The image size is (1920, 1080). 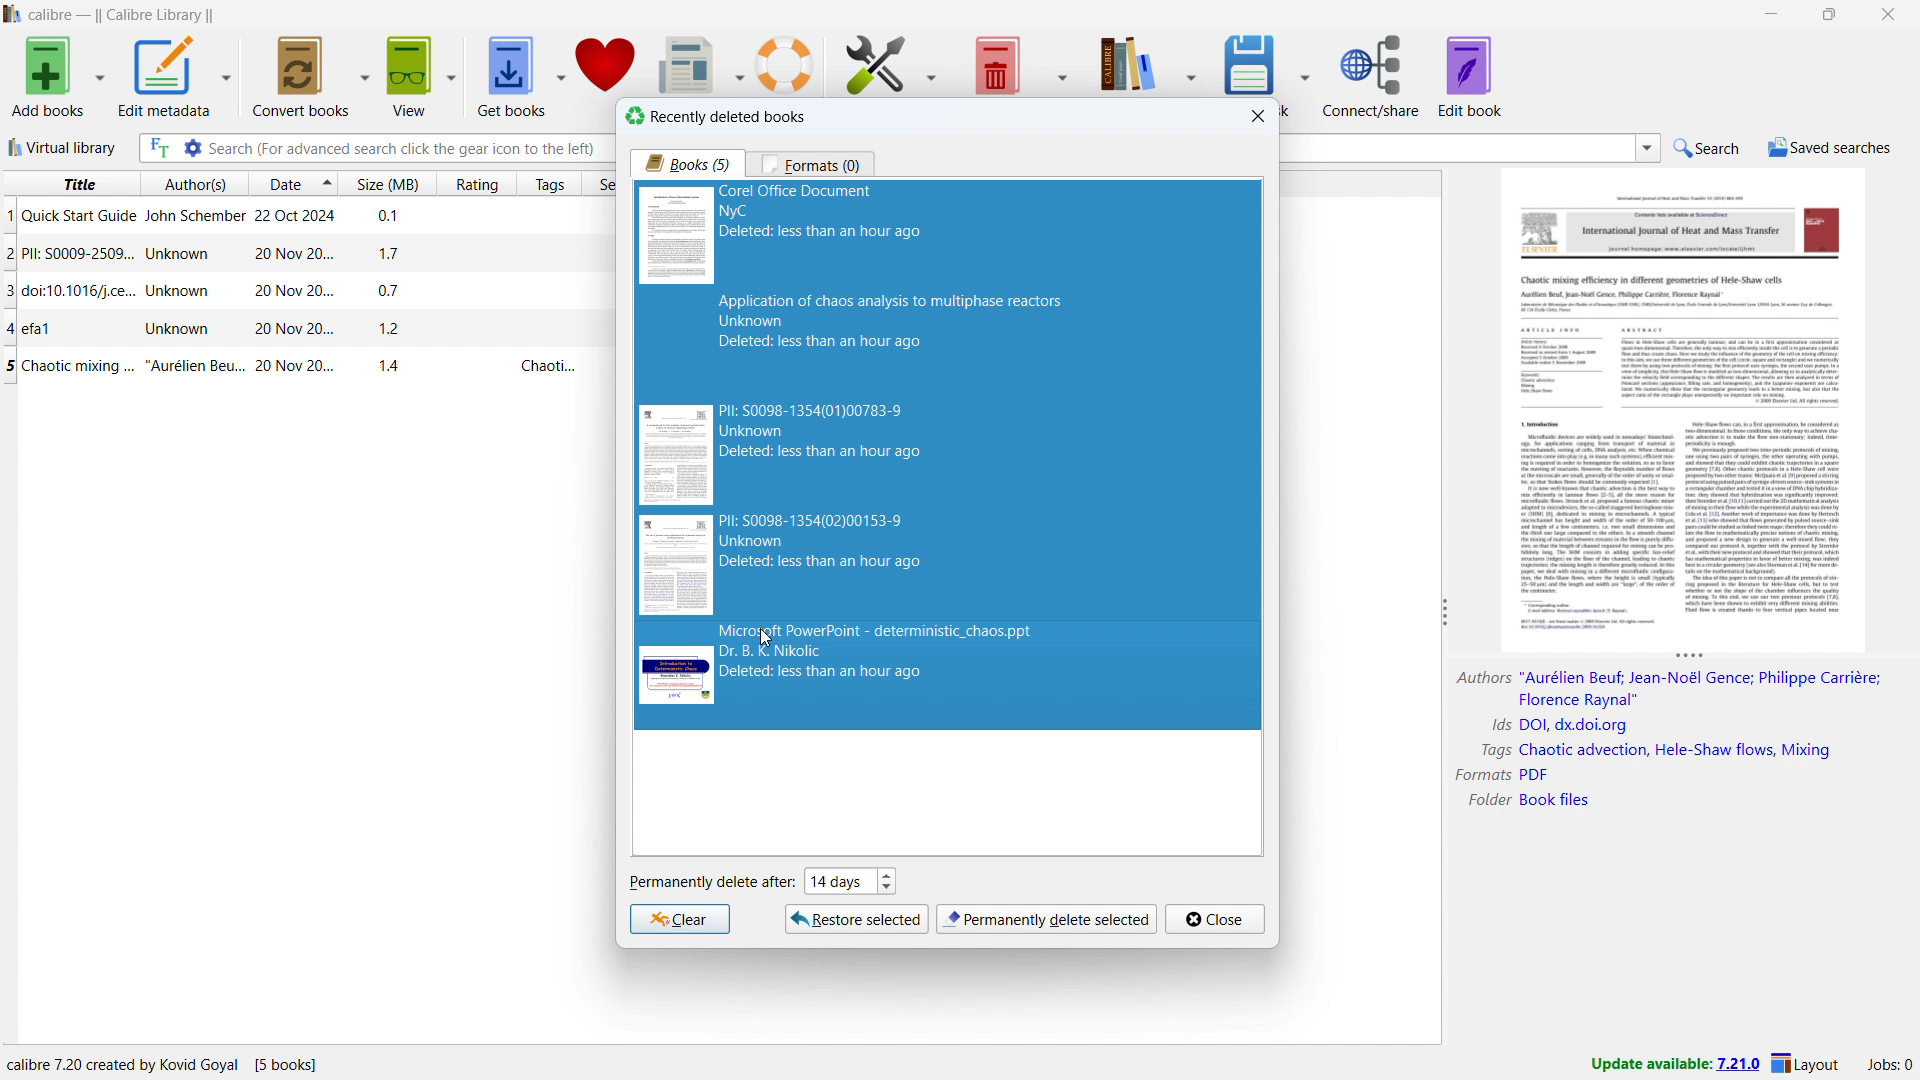 What do you see at coordinates (512, 76) in the screenshot?
I see `get books` at bounding box center [512, 76].